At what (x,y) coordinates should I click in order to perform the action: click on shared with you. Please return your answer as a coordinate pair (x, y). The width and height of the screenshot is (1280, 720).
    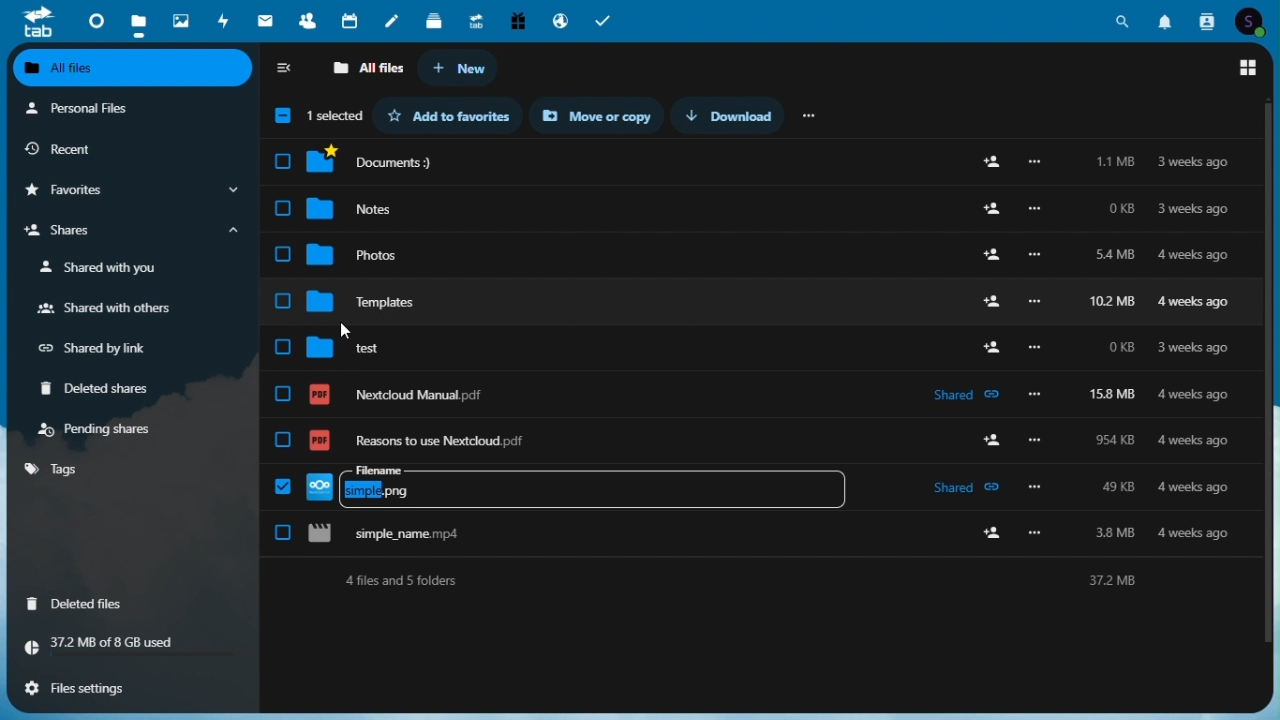
    Looking at the image, I should click on (103, 268).